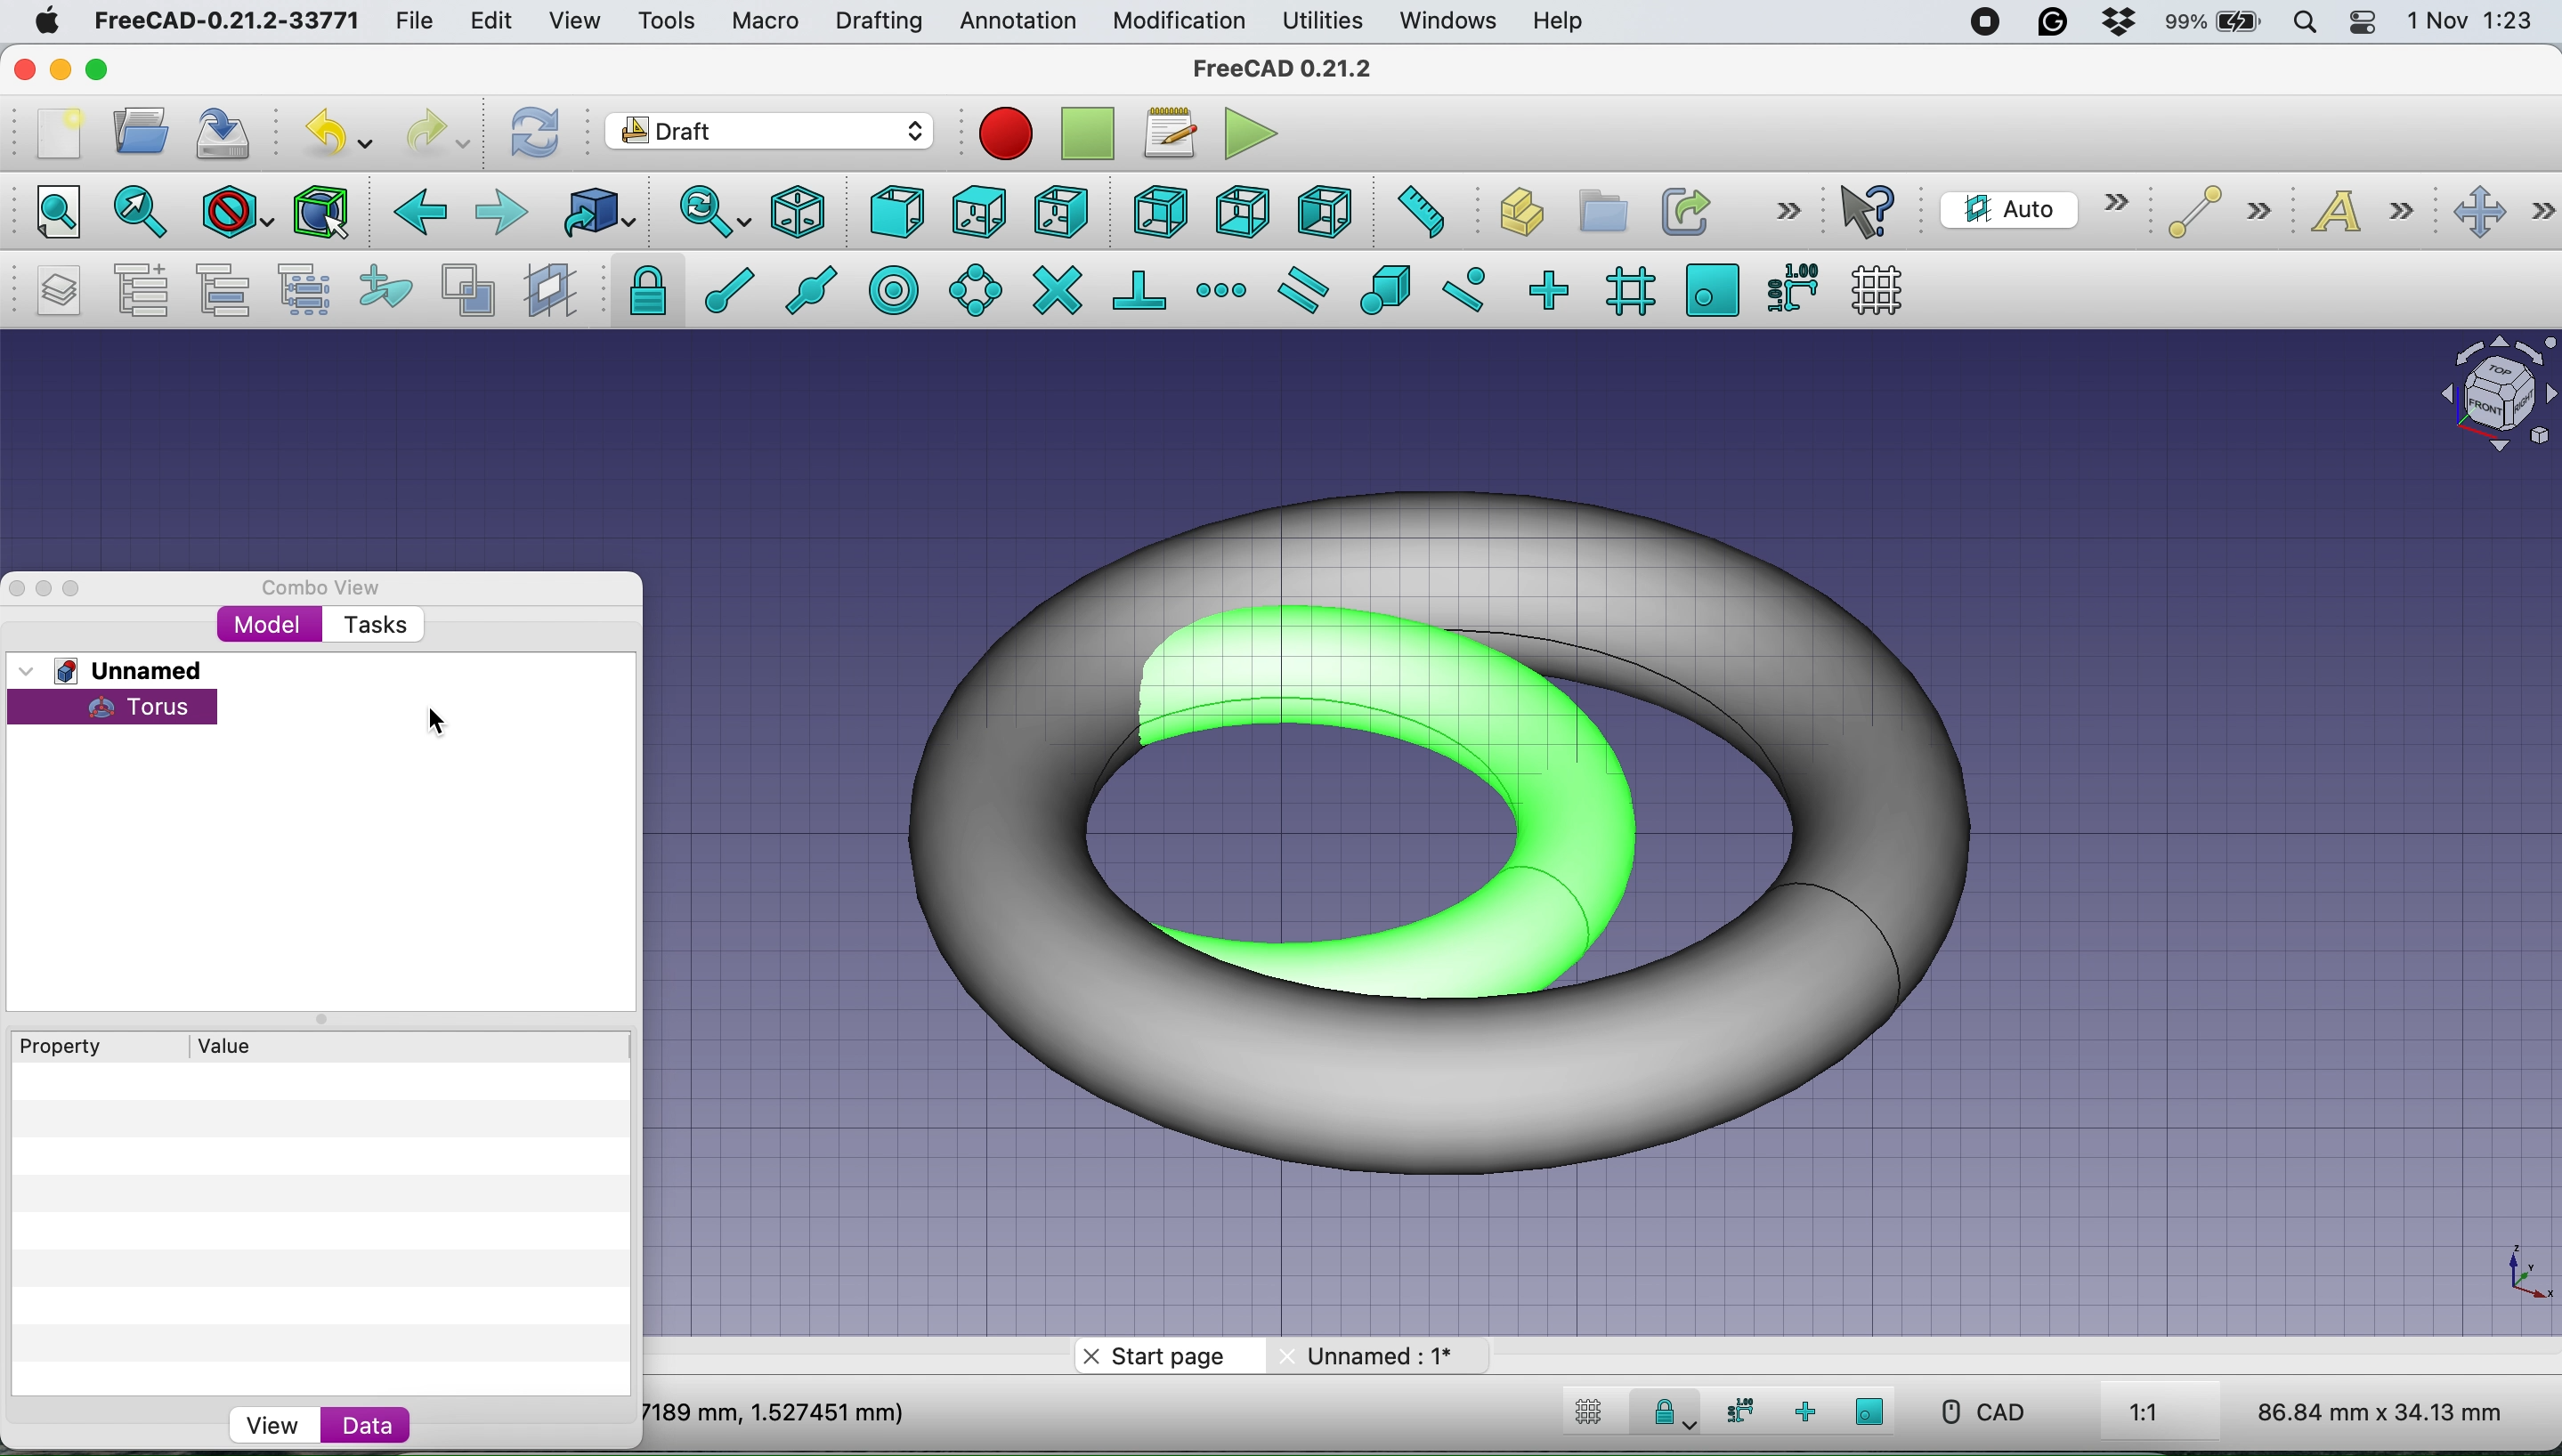 The width and height of the screenshot is (2562, 1456). What do you see at coordinates (422, 21) in the screenshot?
I see `file` at bounding box center [422, 21].